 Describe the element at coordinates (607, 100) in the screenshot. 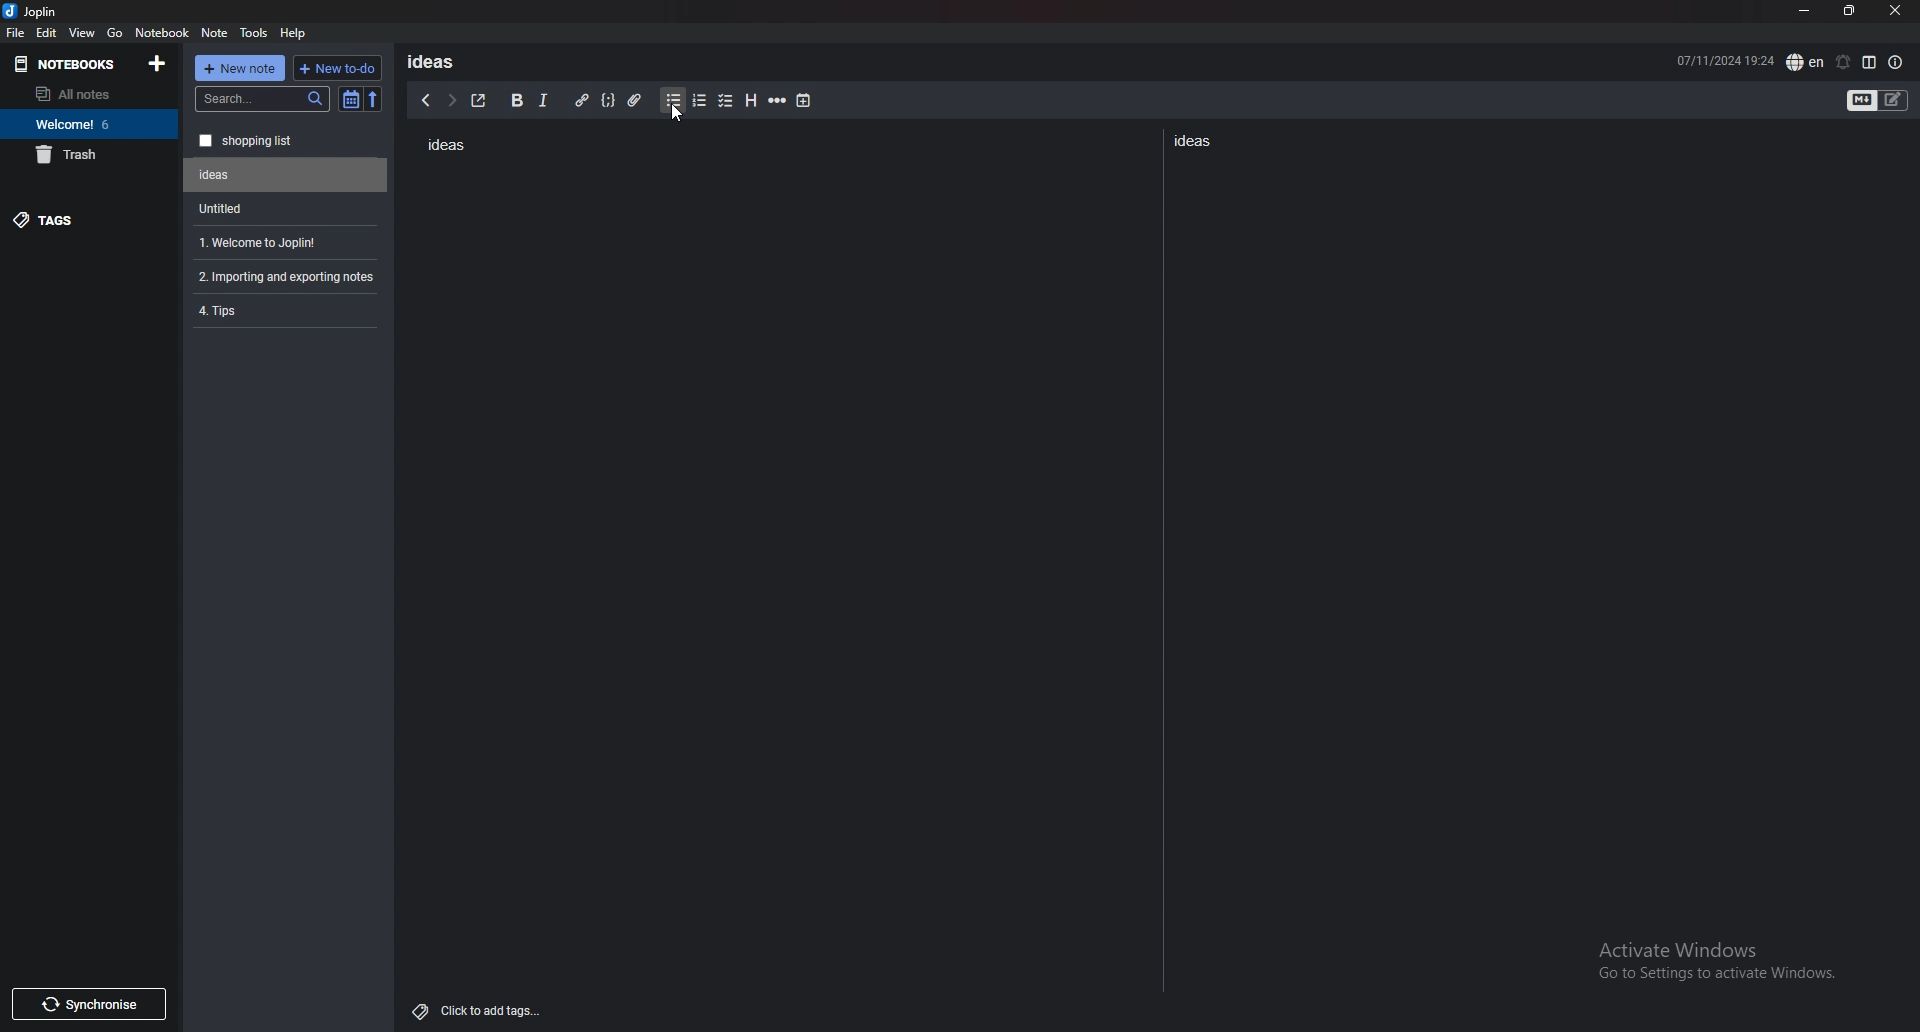

I see `code` at that location.